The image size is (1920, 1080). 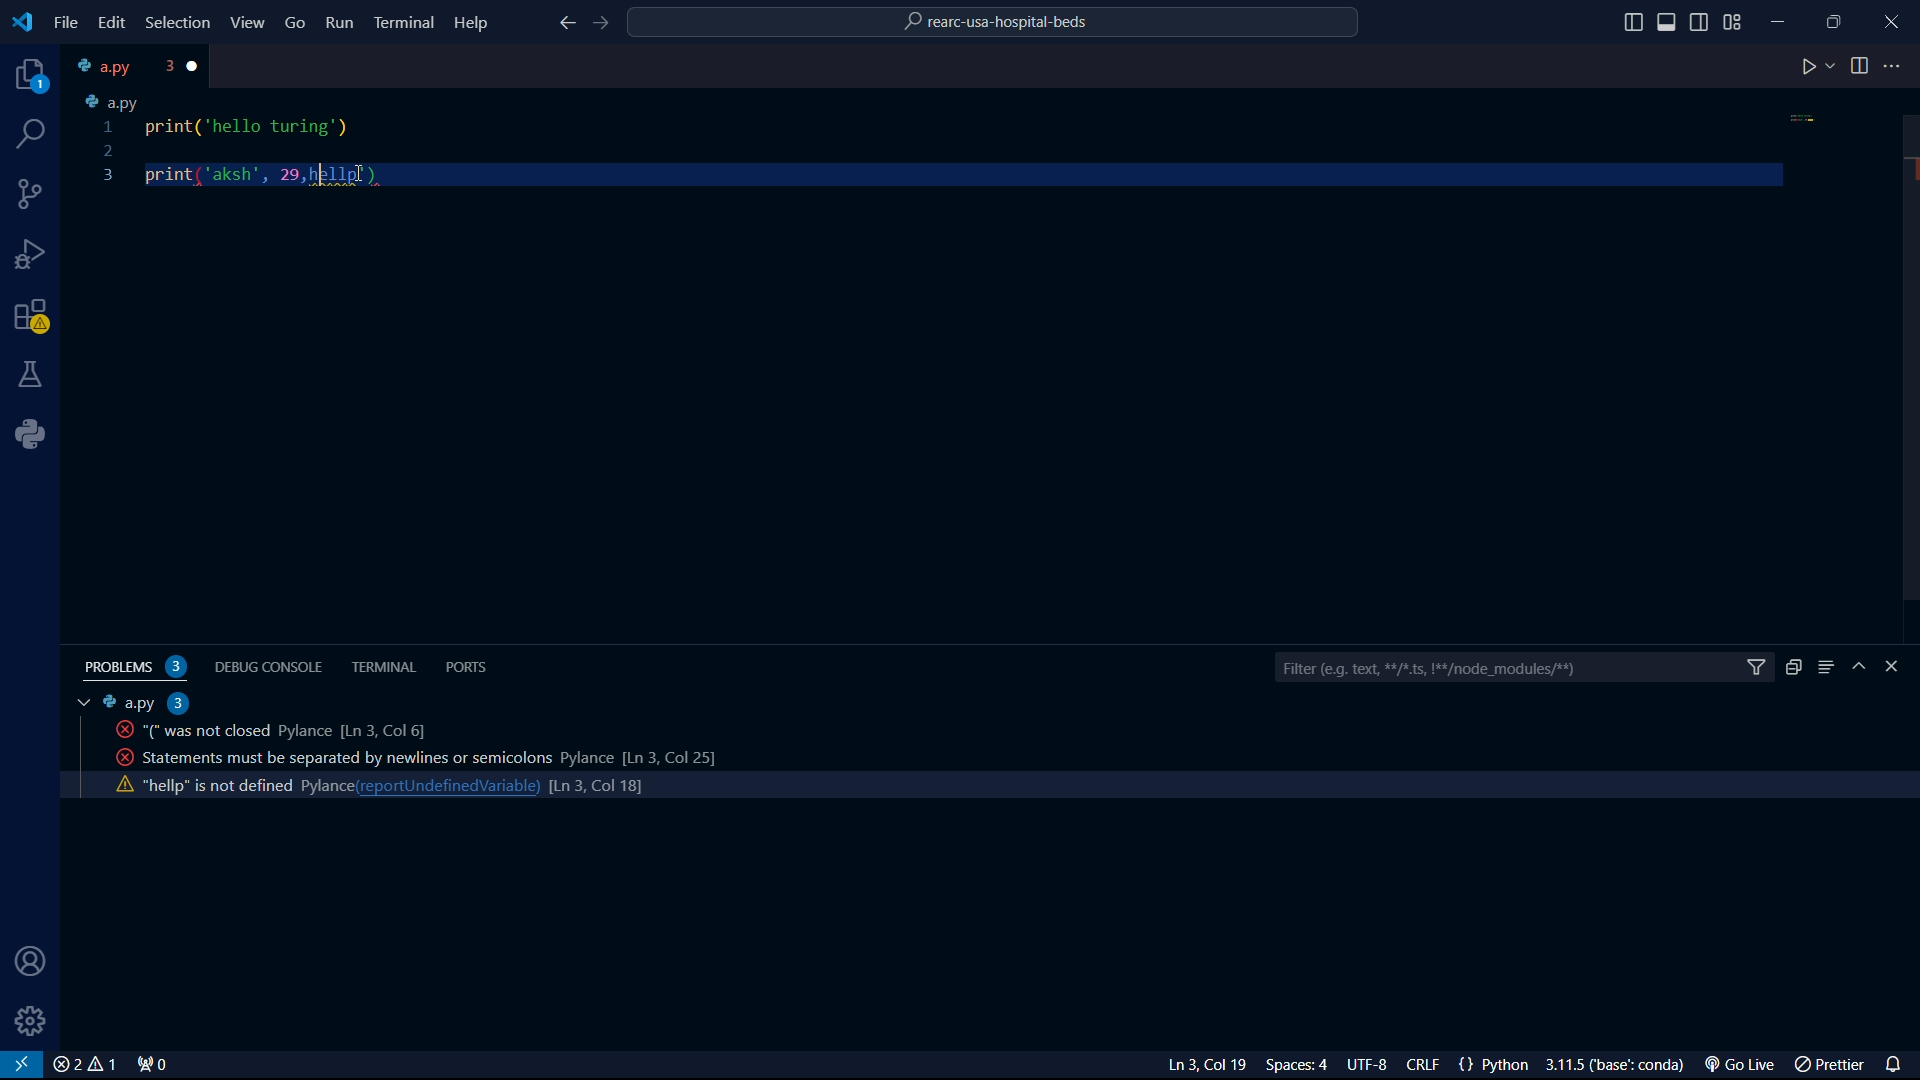 What do you see at coordinates (595, 789) in the screenshot?
I see `line count` at bounding box center [595, 789].